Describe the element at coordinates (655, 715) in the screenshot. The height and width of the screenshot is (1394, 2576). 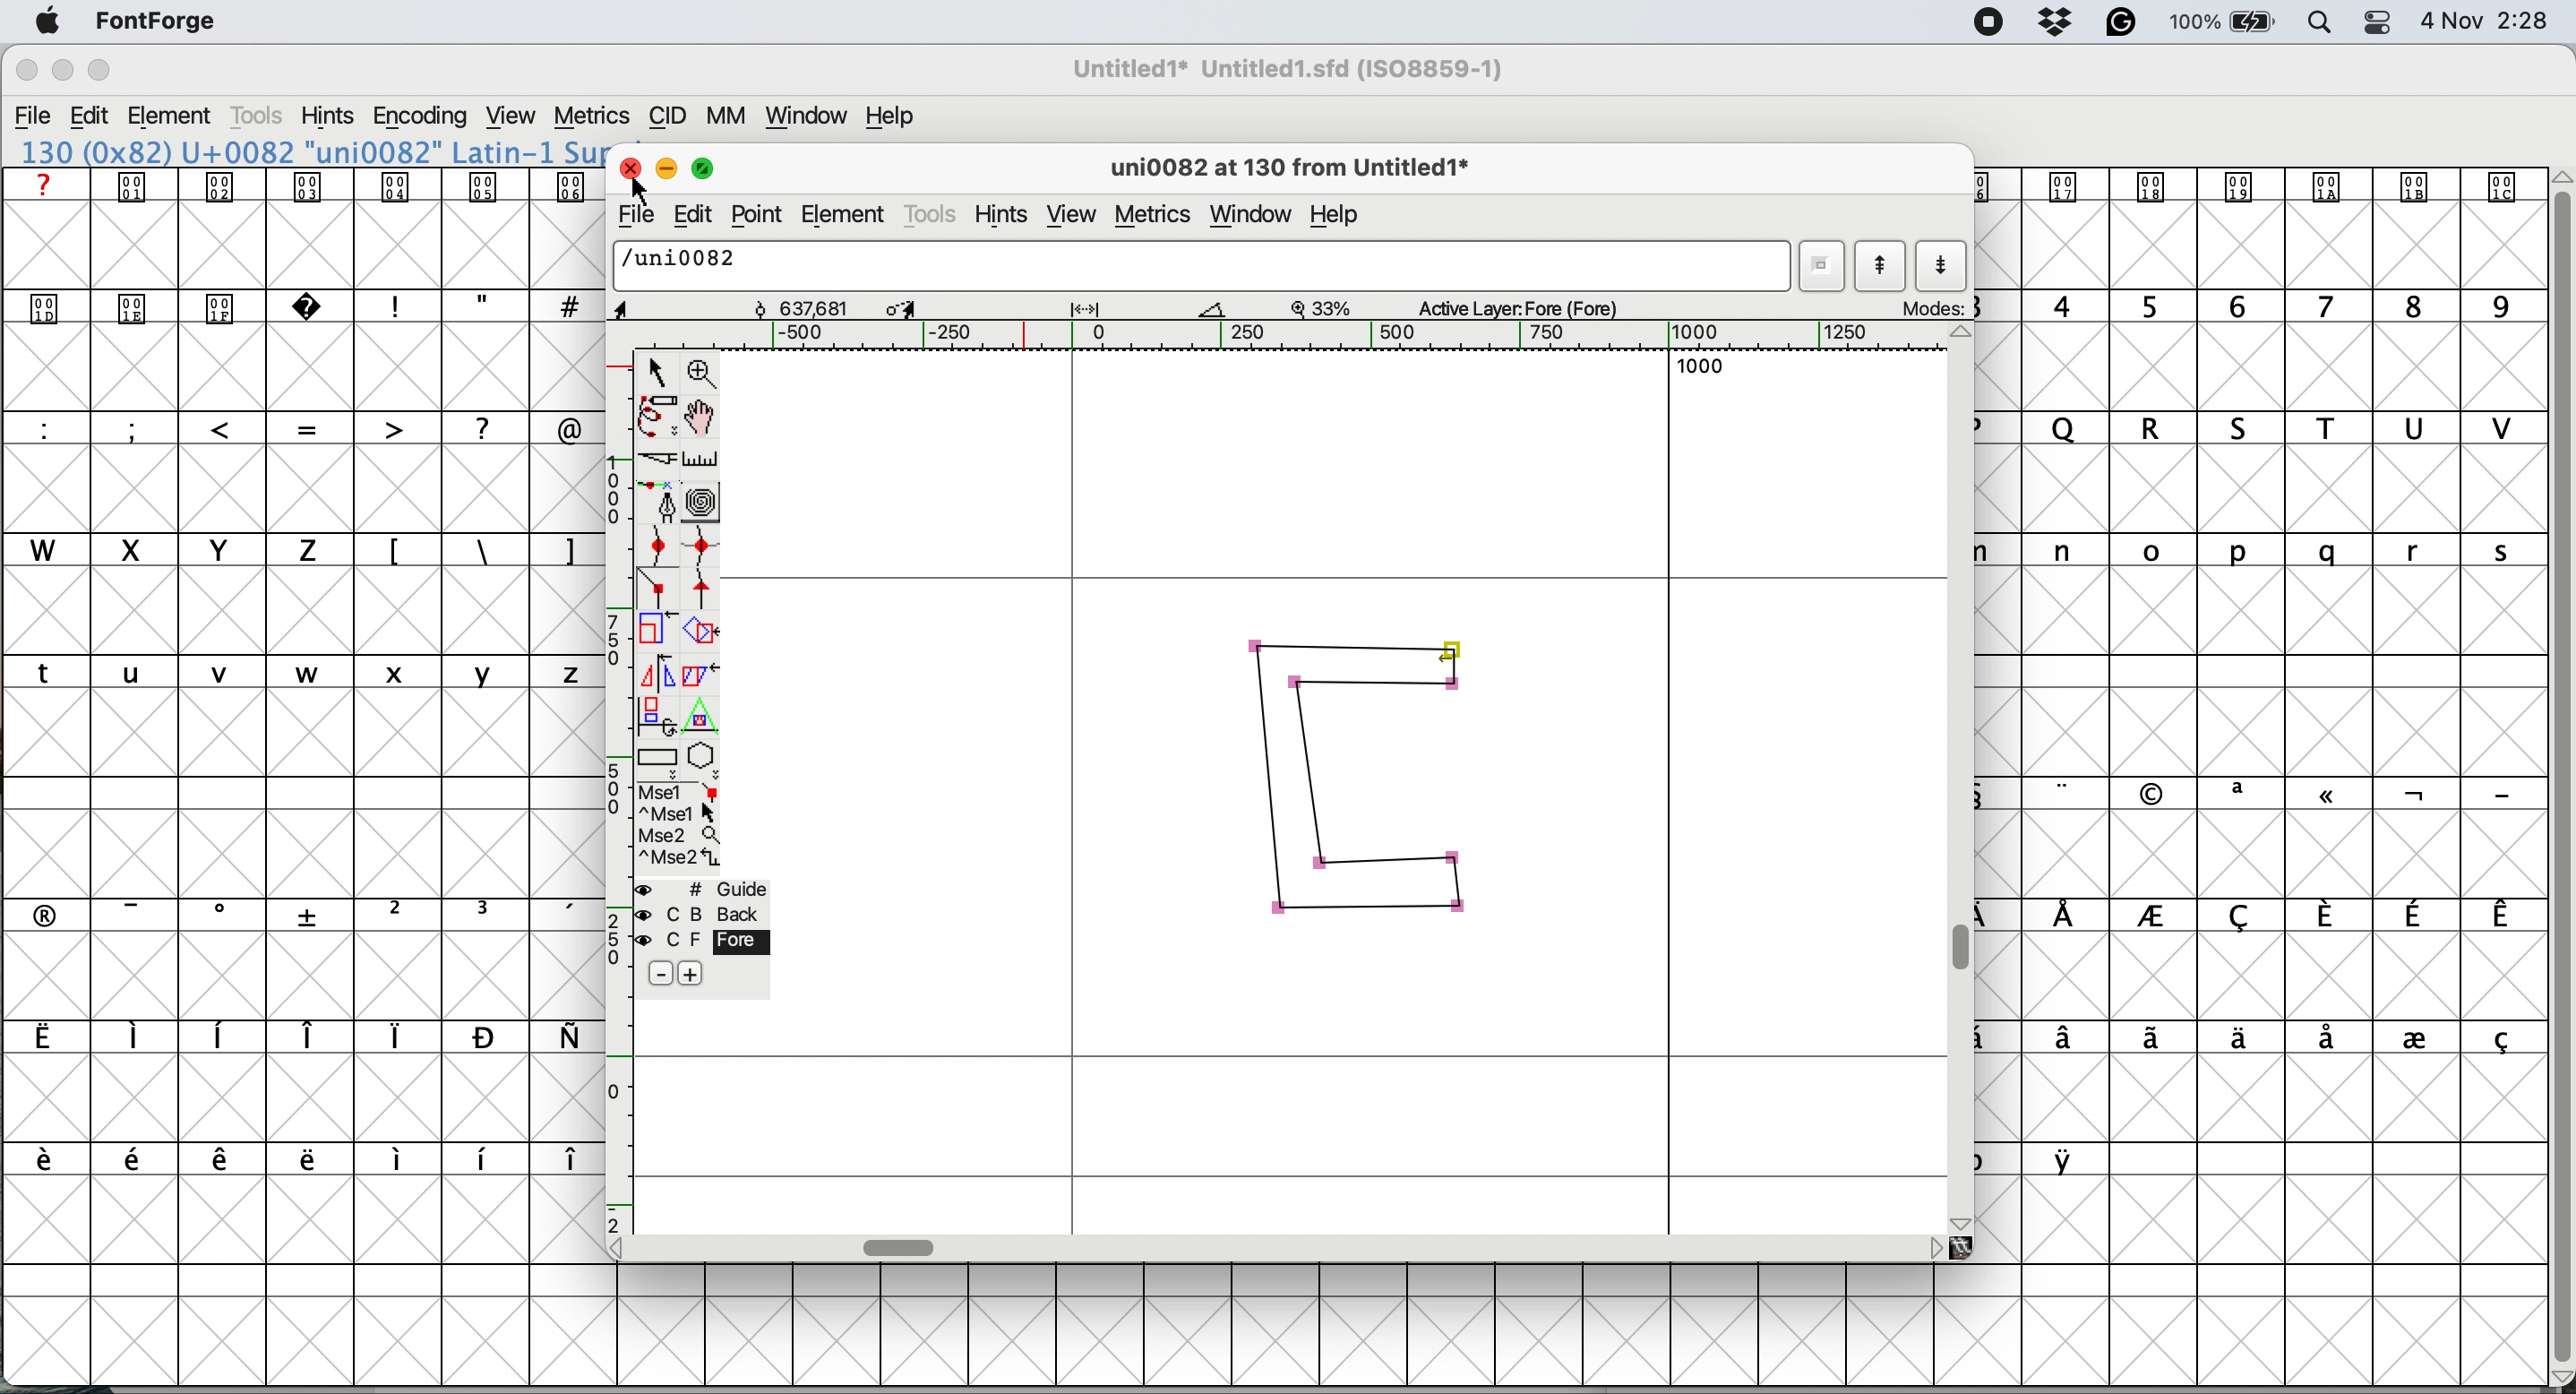
I see `rotate the selection in 3d and project back to plane` at that location.